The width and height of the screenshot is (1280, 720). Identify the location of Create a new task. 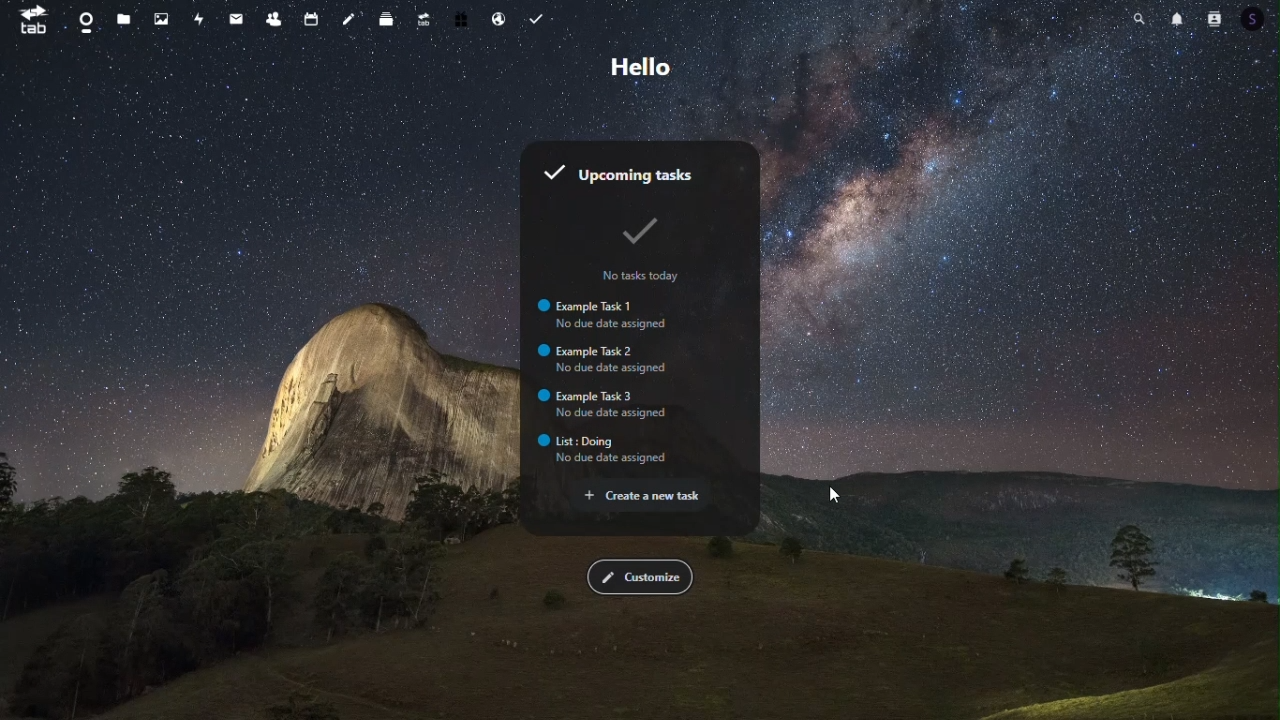
(665, 494).